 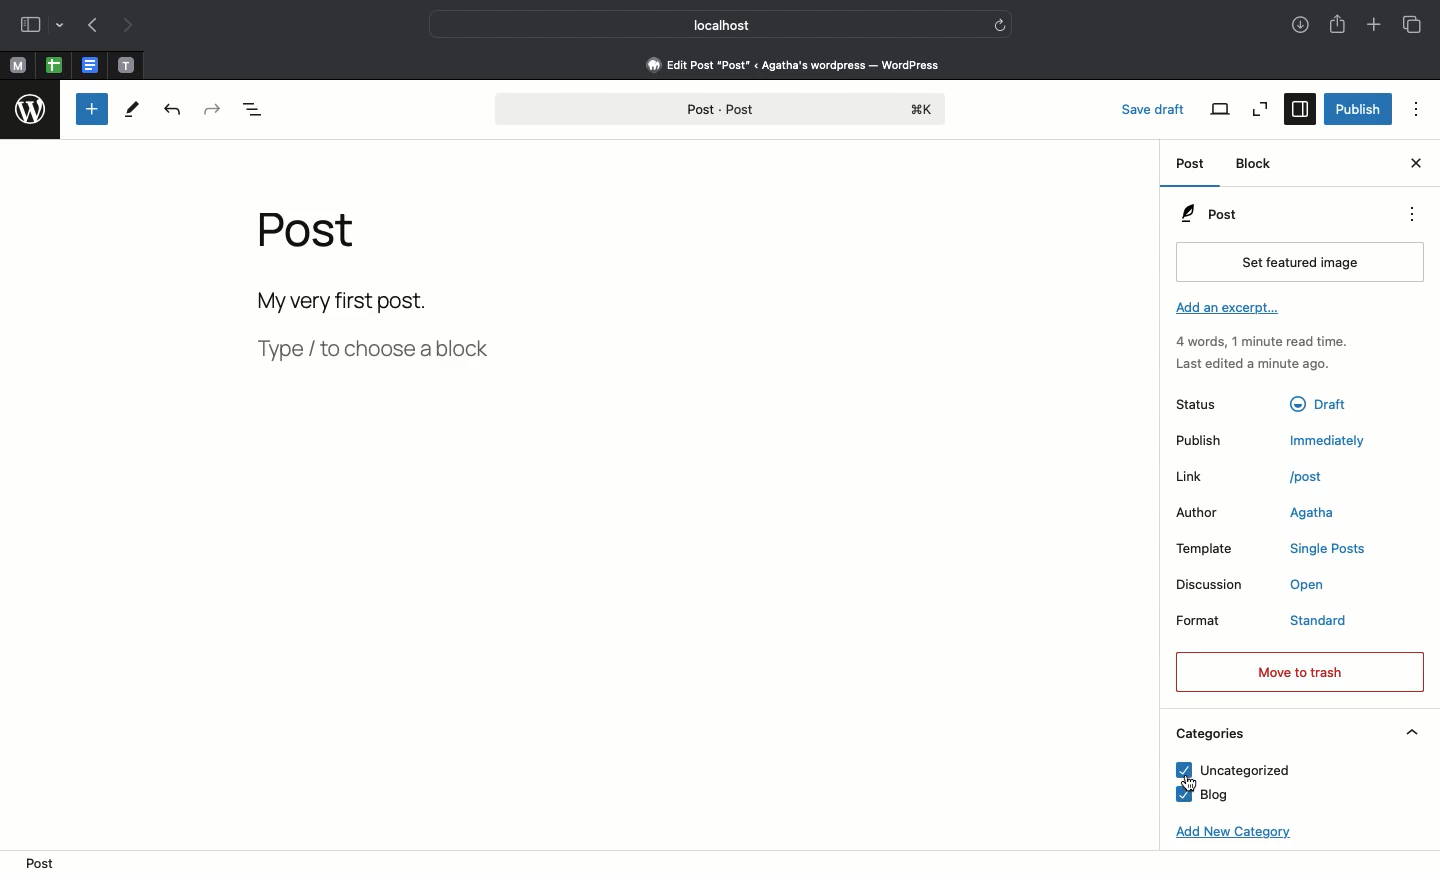 What do you see at coordinates (1258, 109) in the screenshot?
I see `Maximize` at bounding box center [1258, 109].